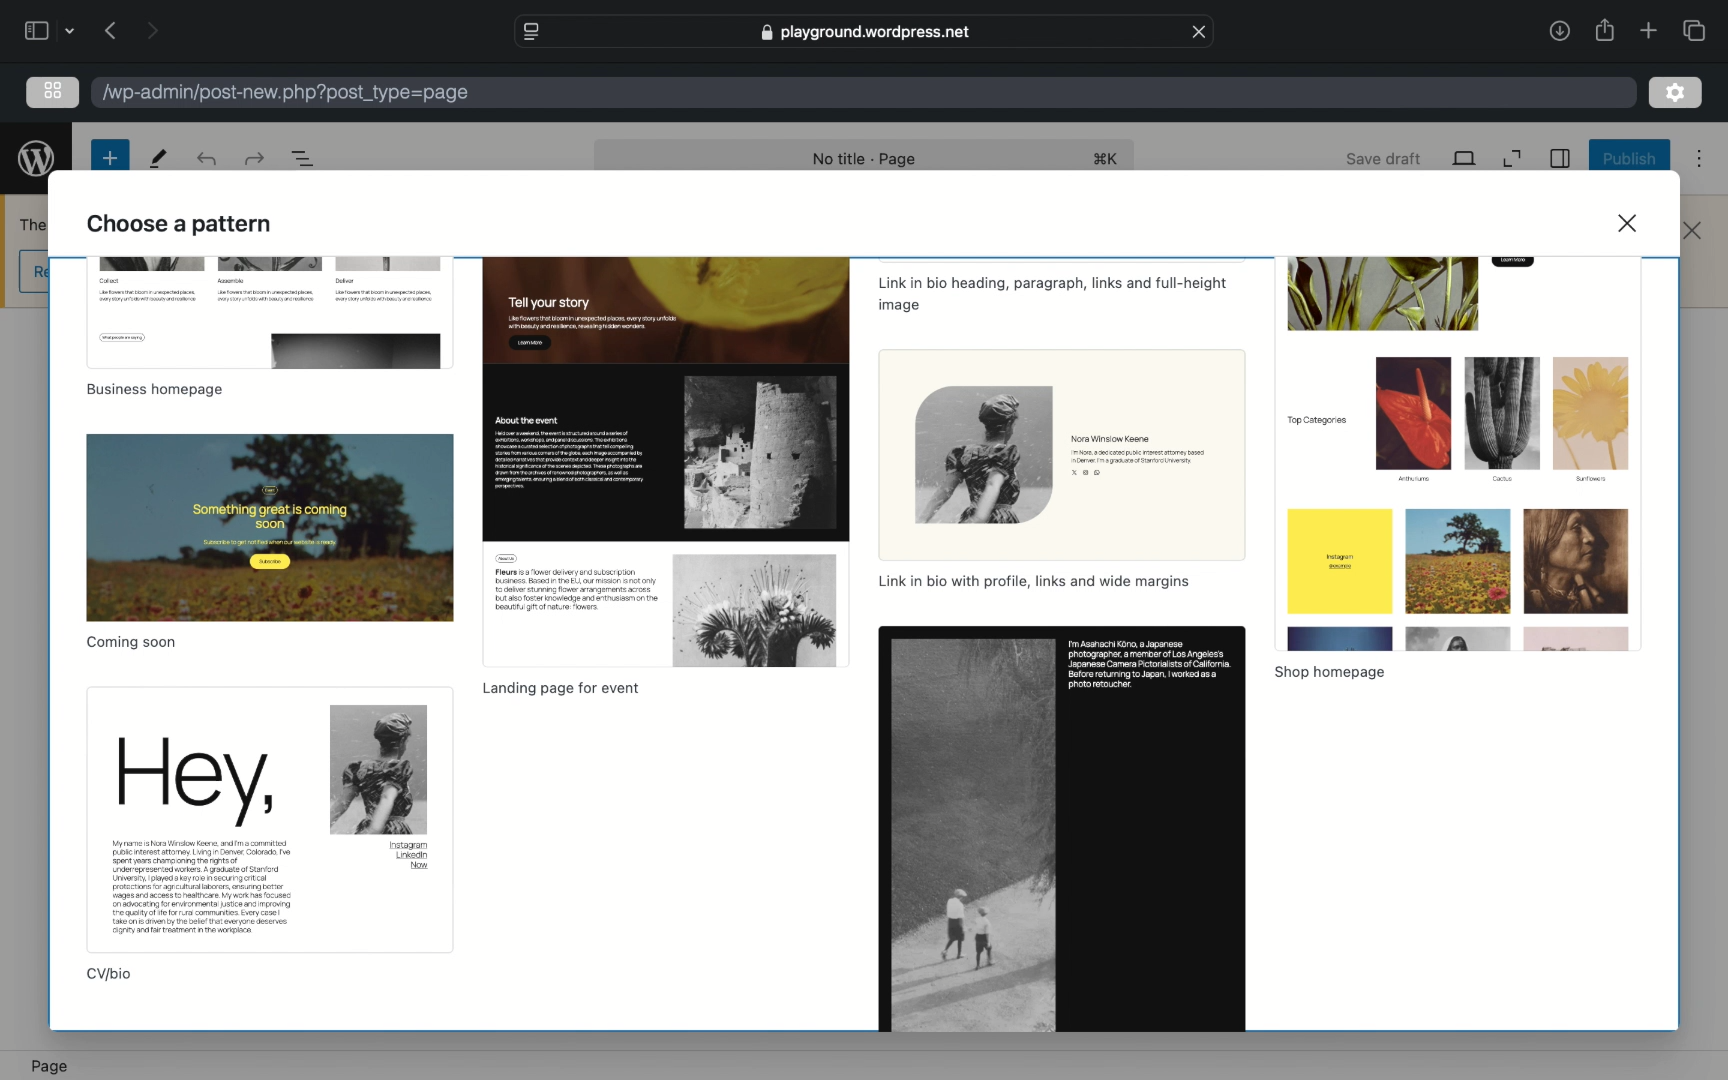 The image size is (1728, 1080). What do you see at coordinates (270, 527) in the screenshot?
I see `preview` at bounding box center [270, 527].